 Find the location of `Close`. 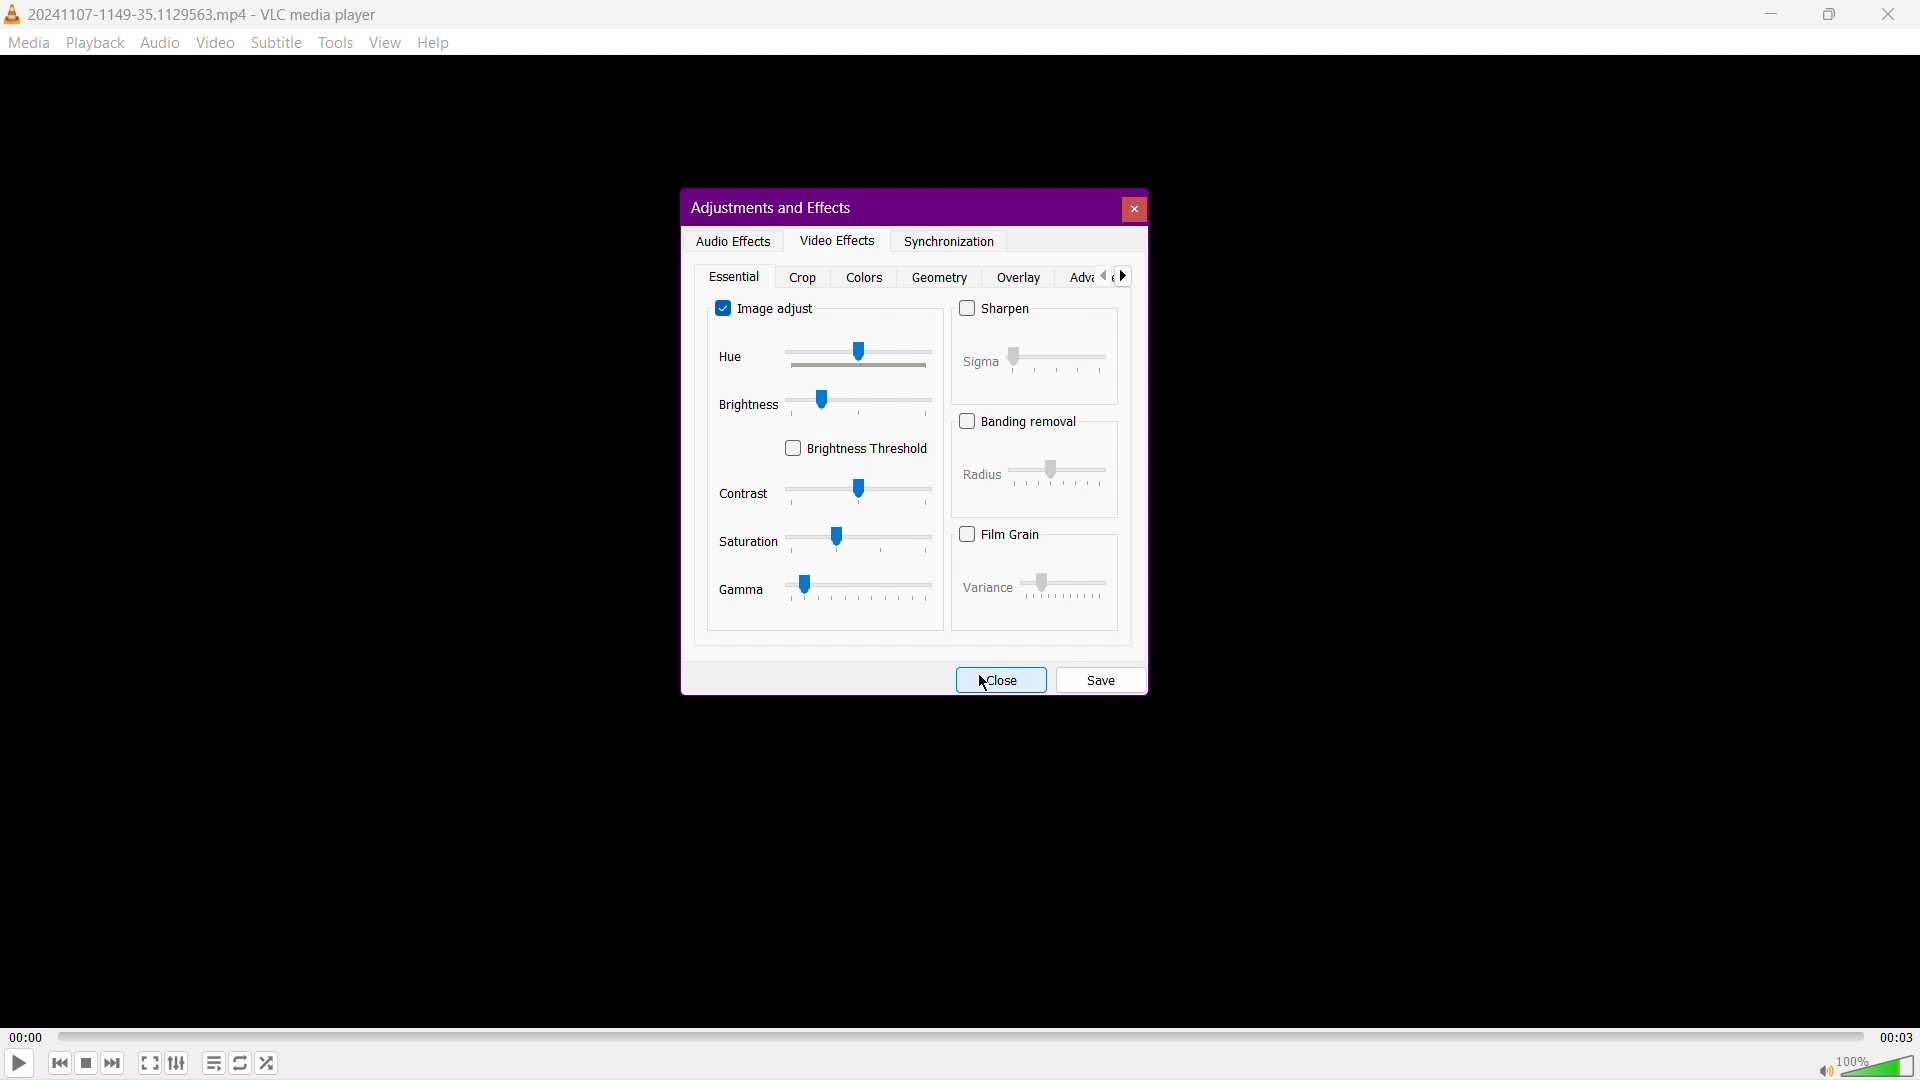

Close is located at coordinates (1133, 208).